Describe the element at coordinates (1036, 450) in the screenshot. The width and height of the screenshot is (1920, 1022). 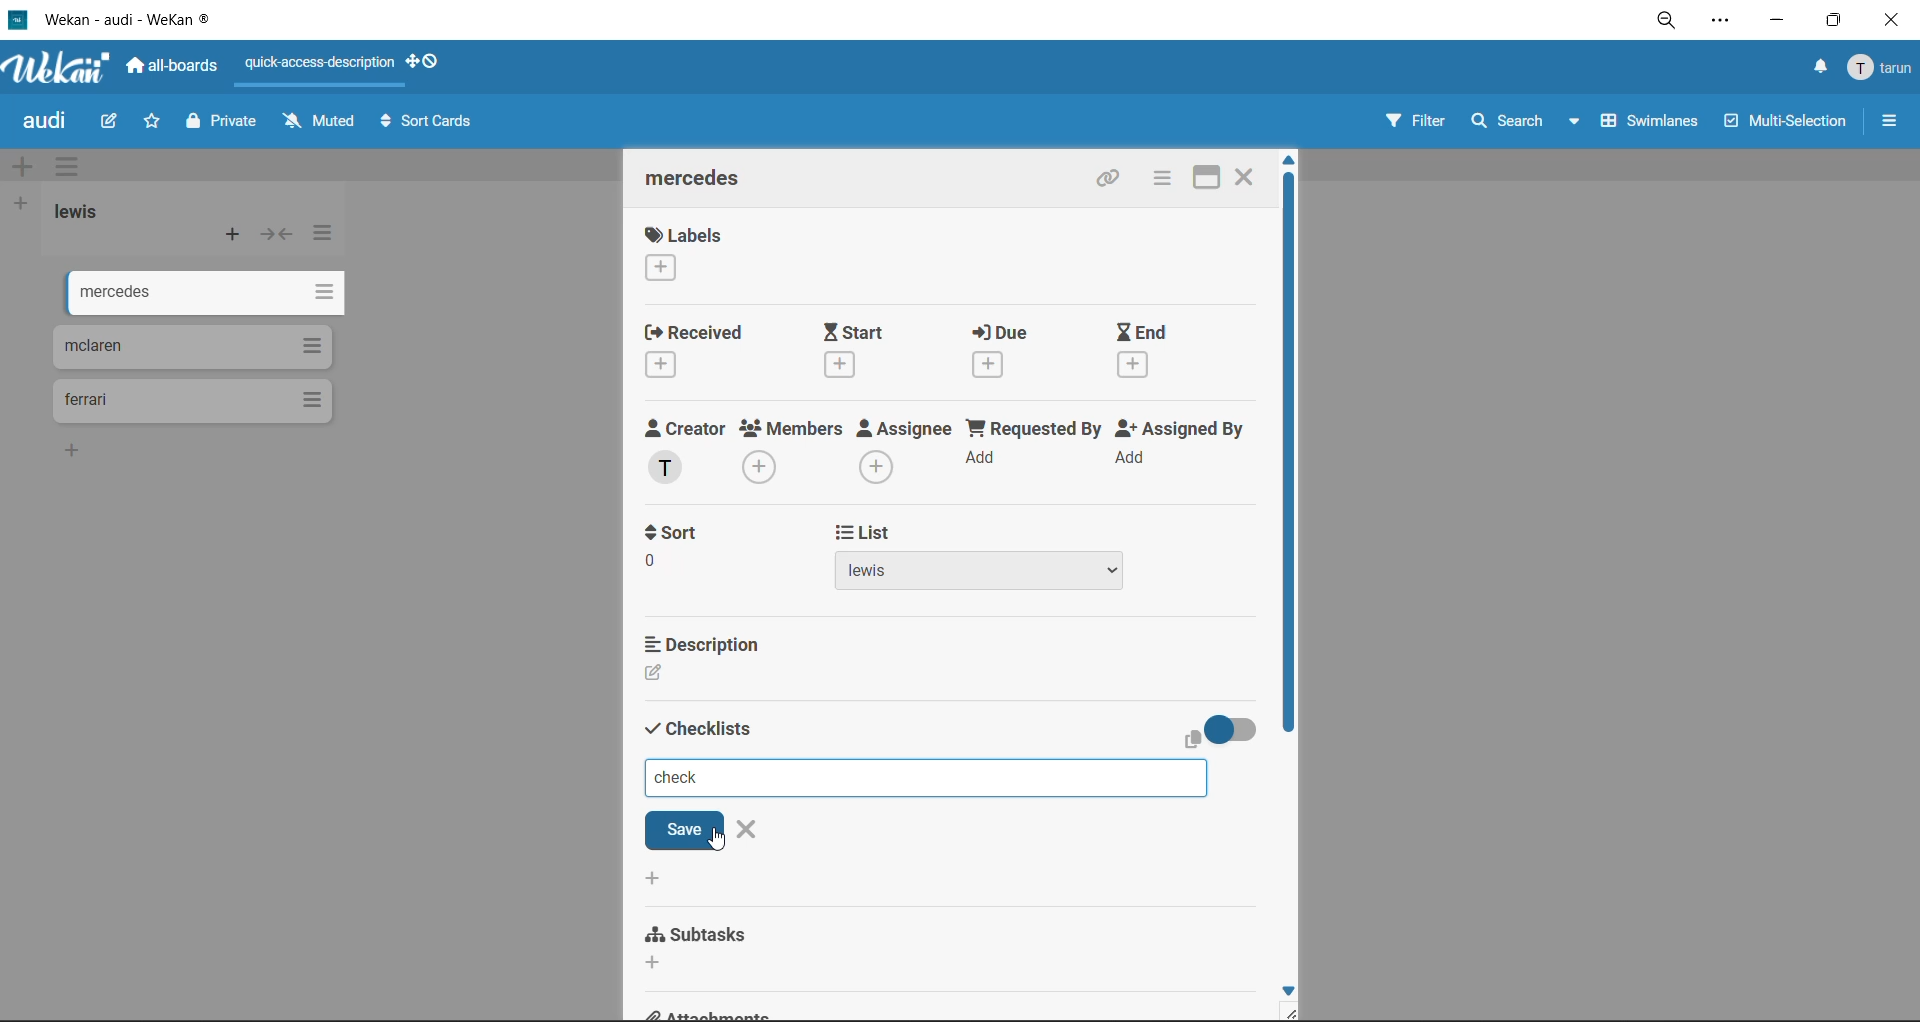
I see `requested by` at that location.